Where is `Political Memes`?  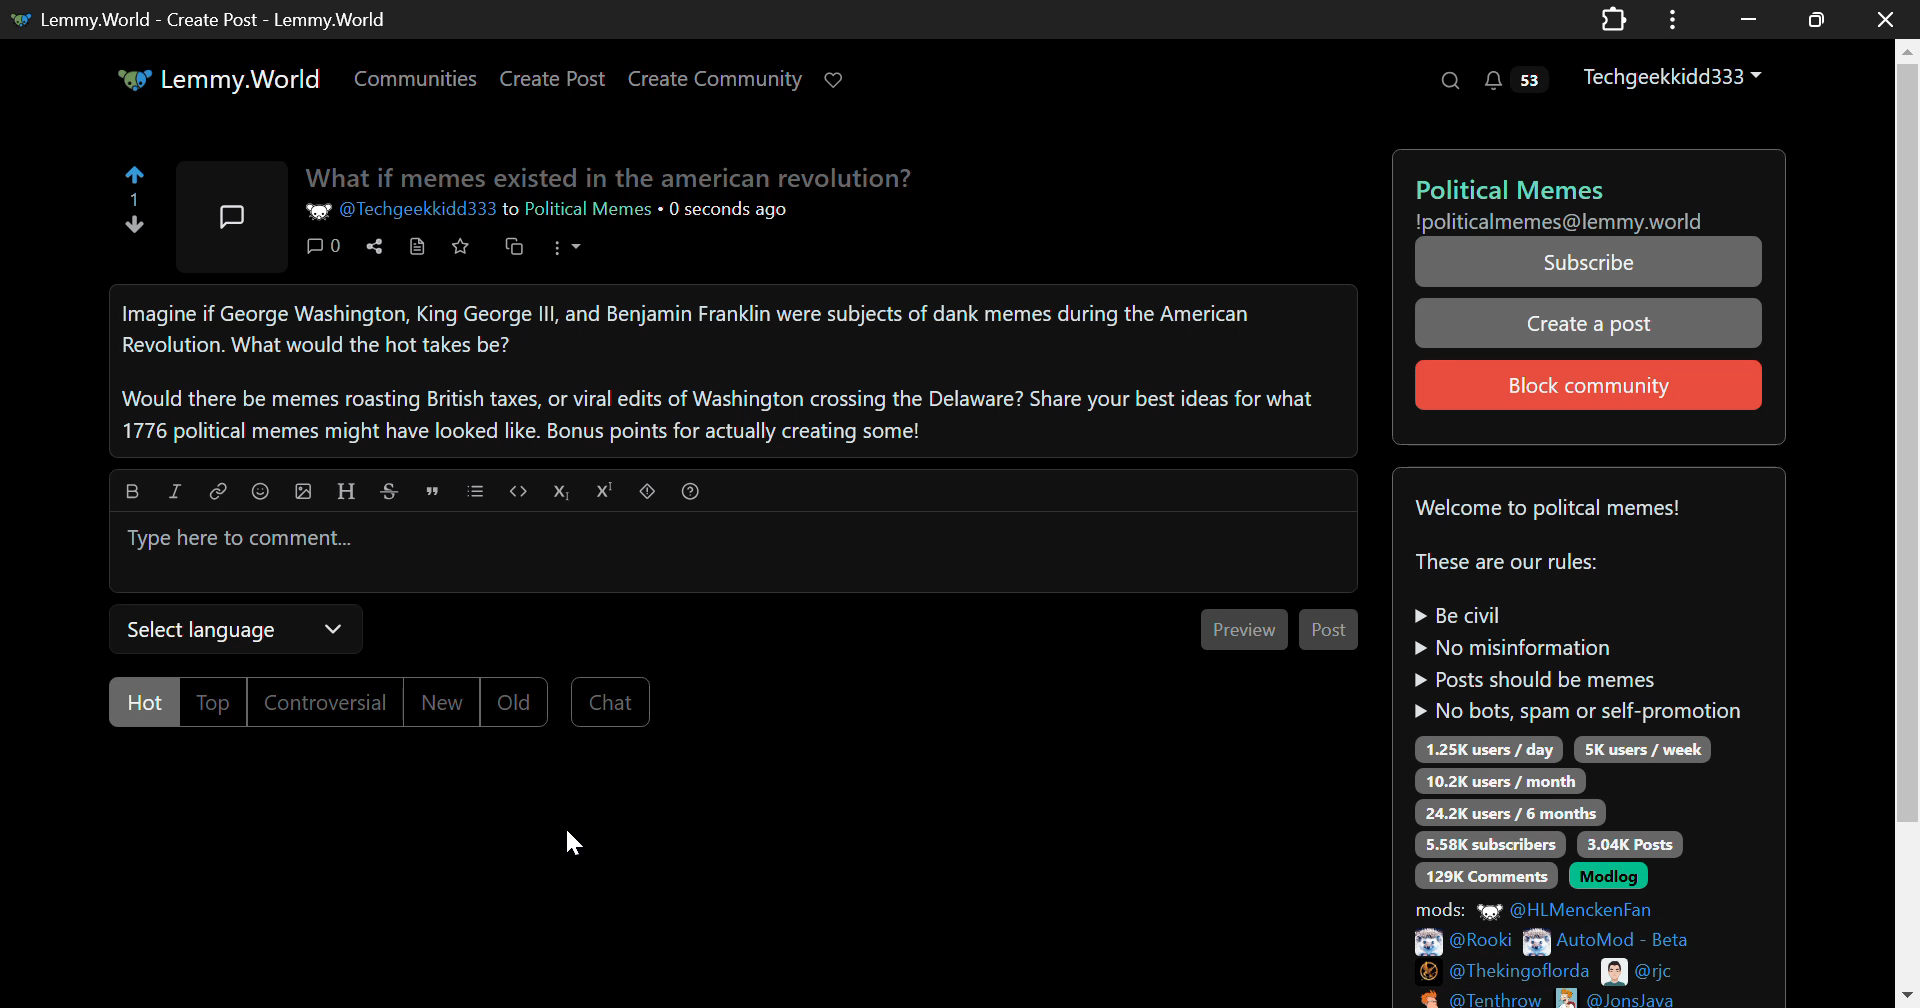 Political Memes is located at coordinates (586, 210).